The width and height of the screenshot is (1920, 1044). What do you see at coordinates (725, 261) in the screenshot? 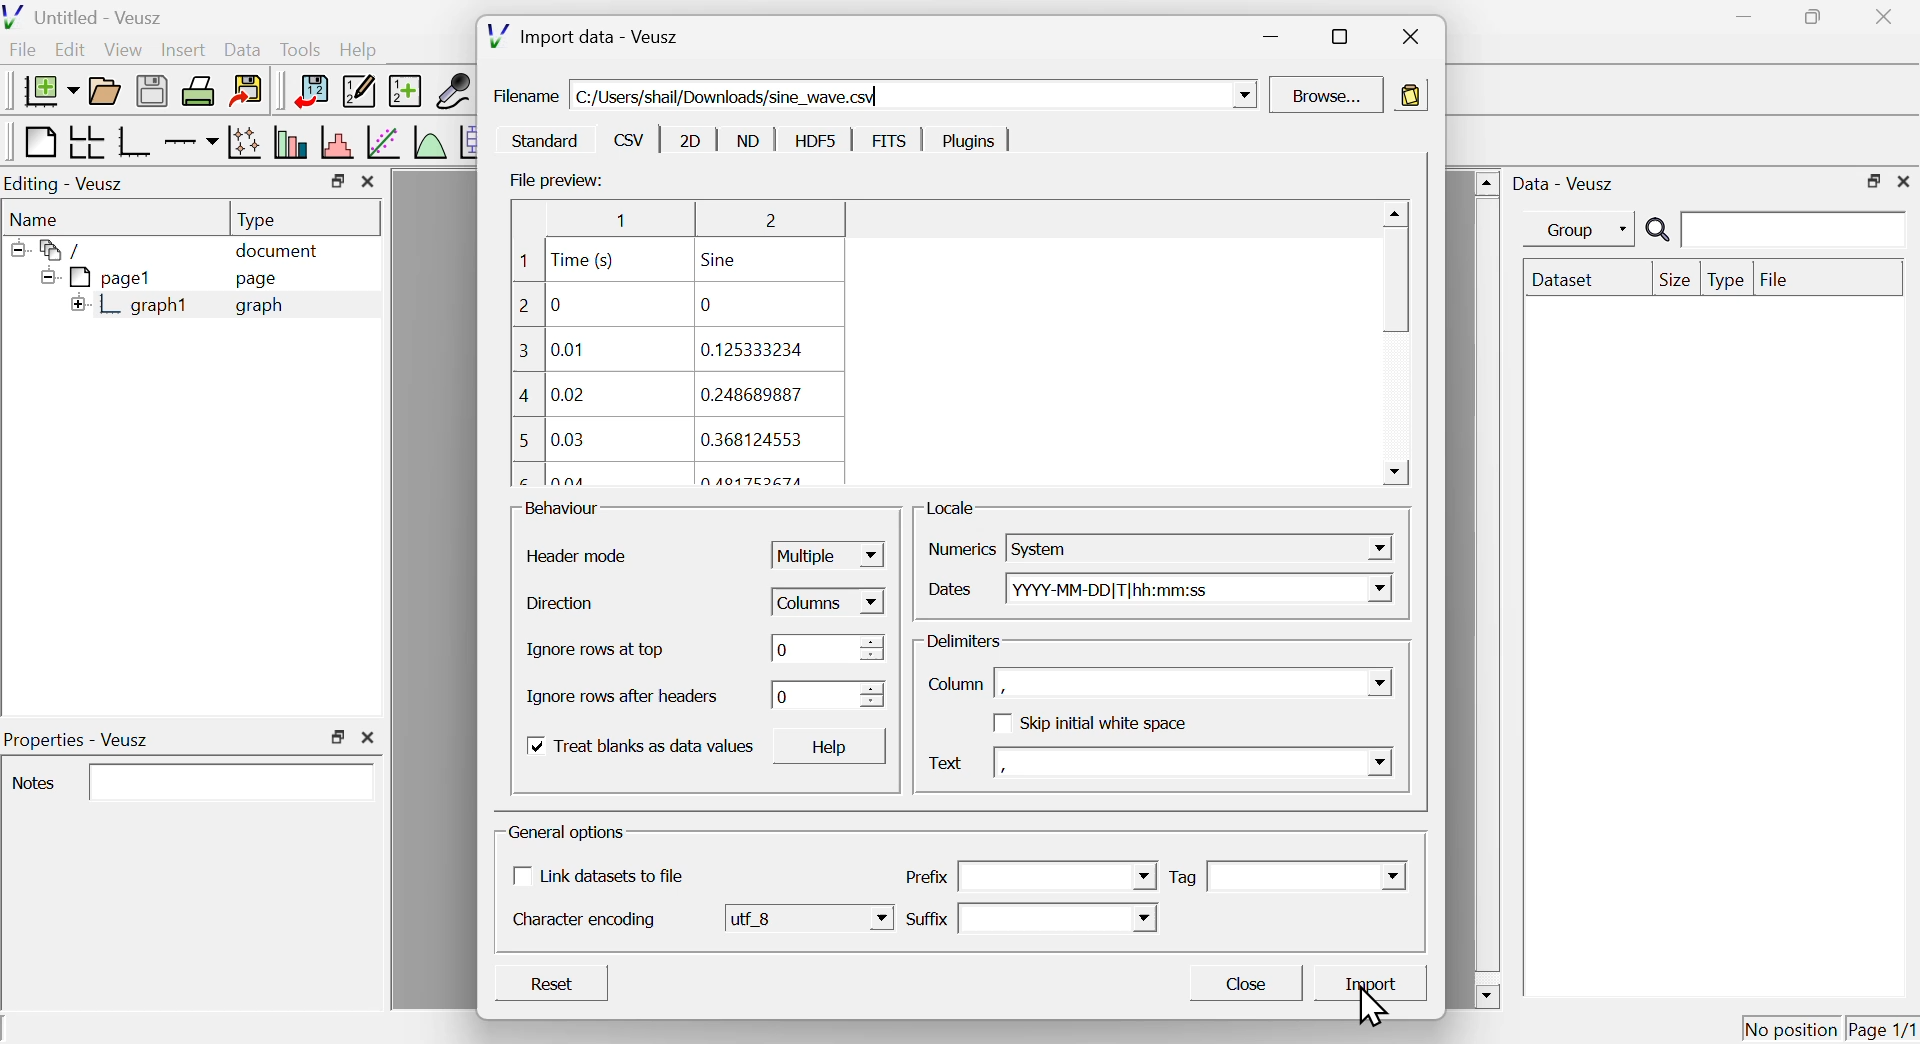
I see `sine` at bounding box center [725, 261].